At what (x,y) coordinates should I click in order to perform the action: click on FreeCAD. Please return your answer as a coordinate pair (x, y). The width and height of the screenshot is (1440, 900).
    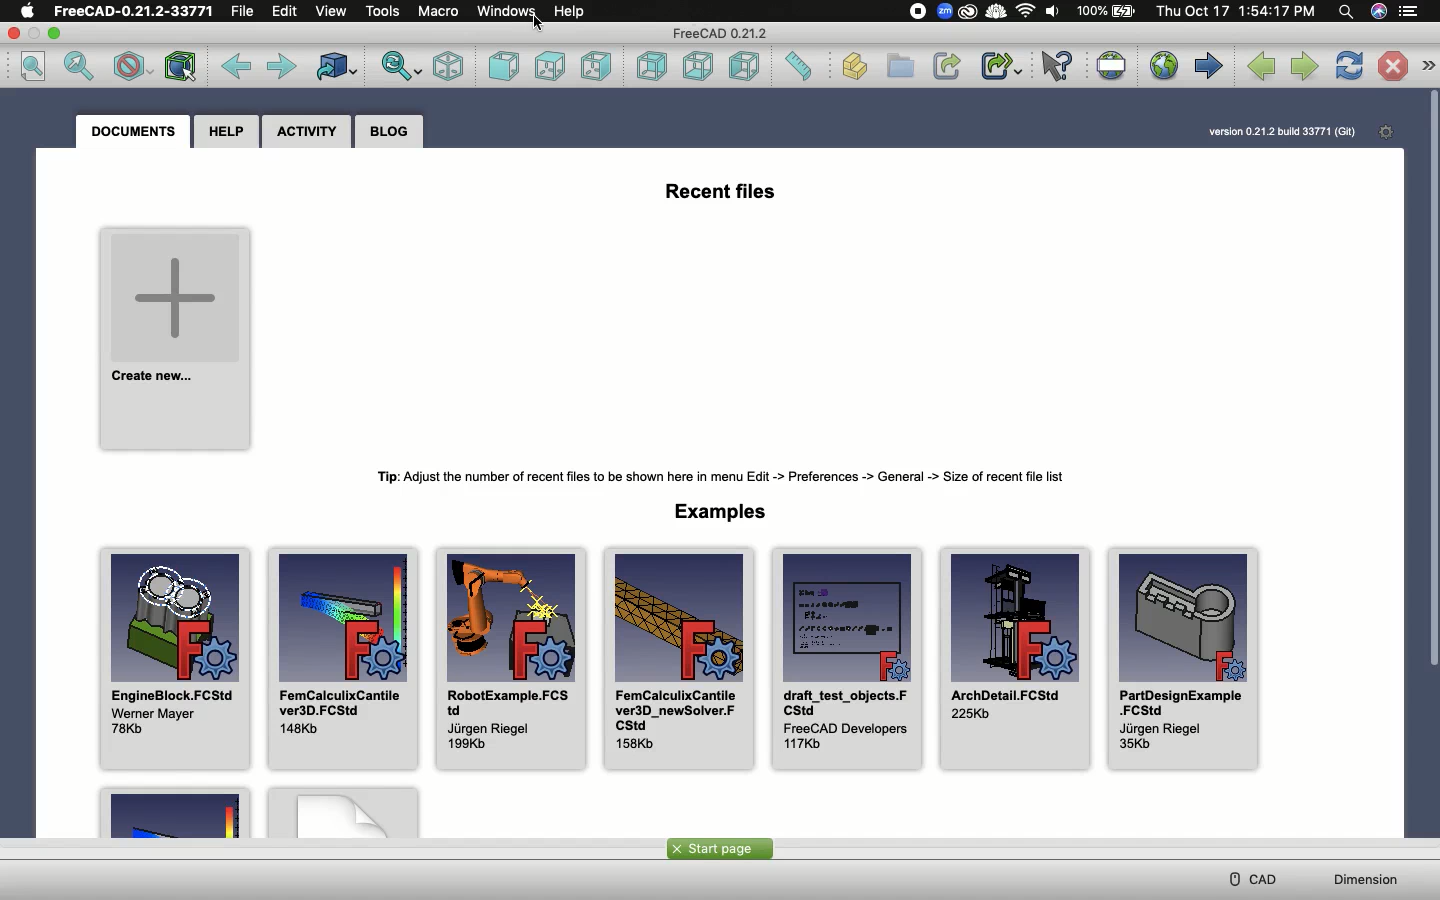
    Looking at the image, I should click on (134, 10).